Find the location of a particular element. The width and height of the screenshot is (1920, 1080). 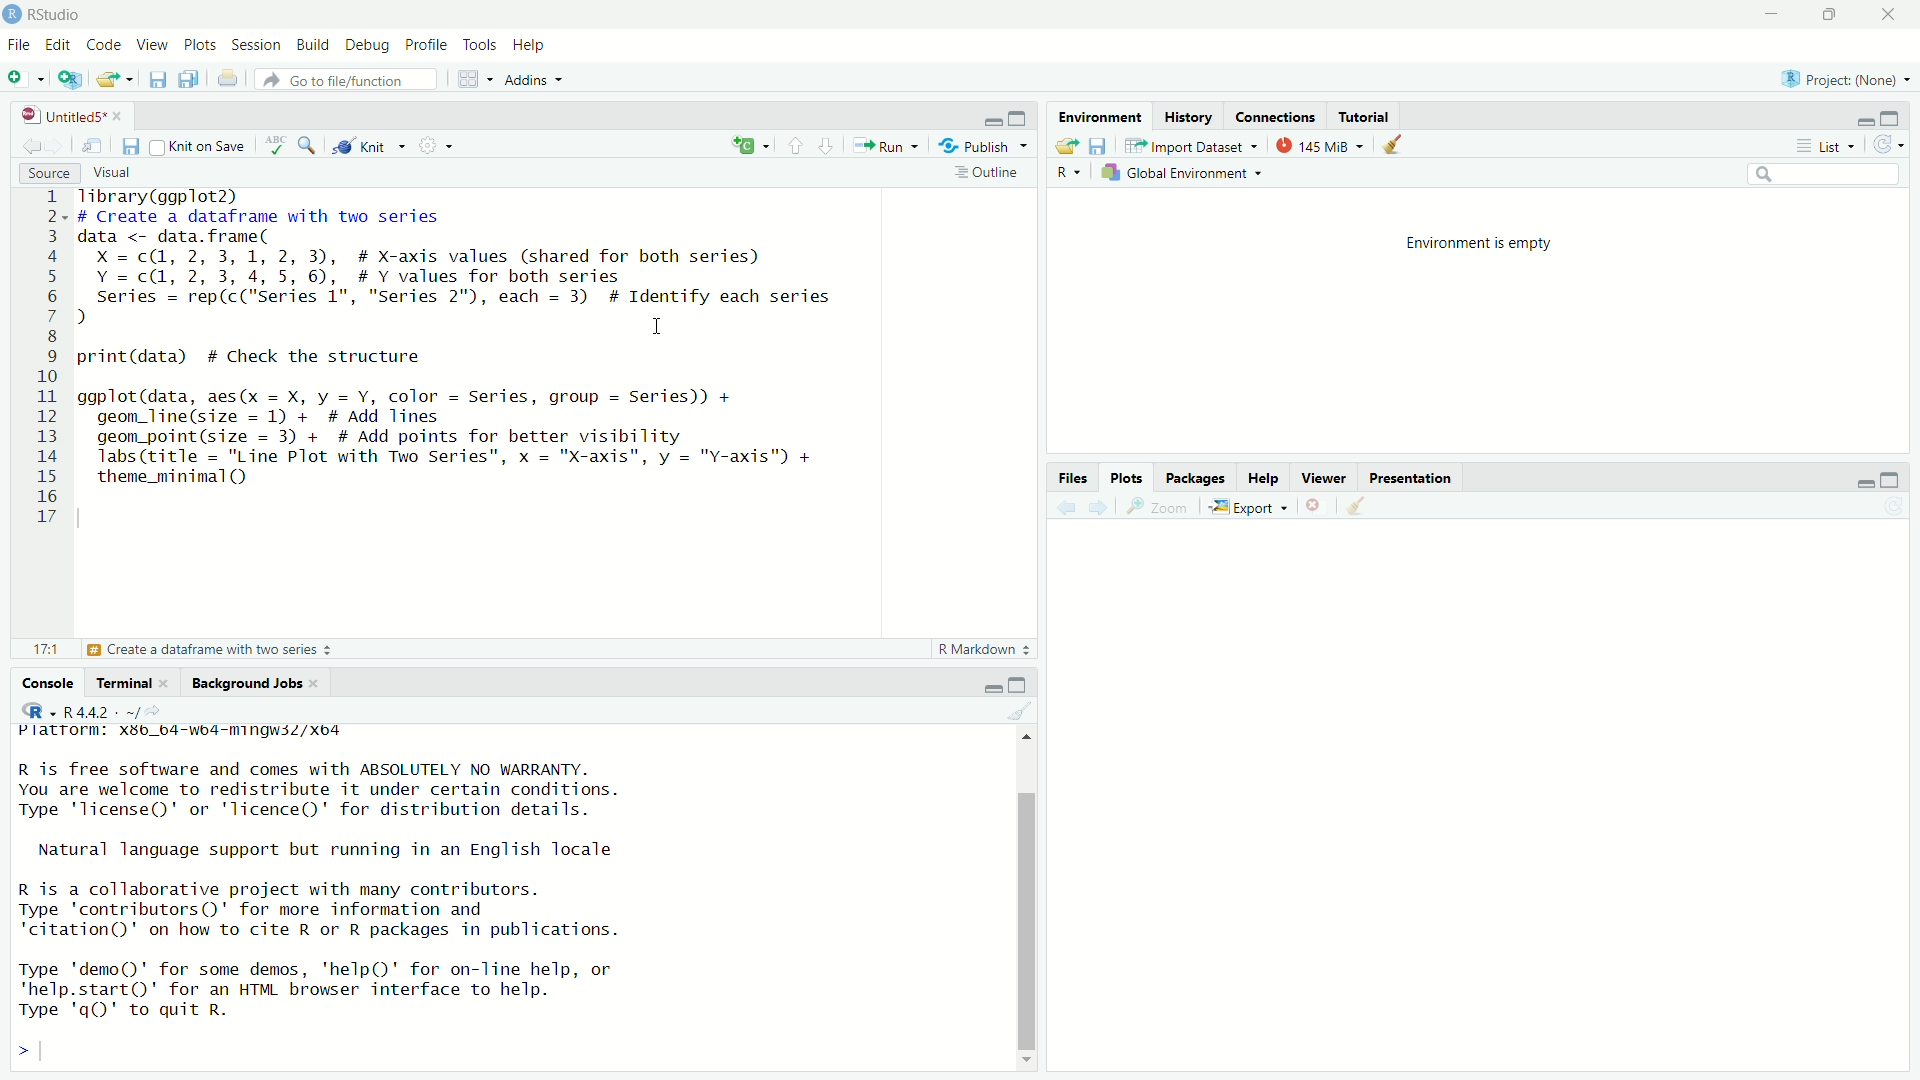

Refresh the list of object in the Environment is located at coordinates (1889, 146).